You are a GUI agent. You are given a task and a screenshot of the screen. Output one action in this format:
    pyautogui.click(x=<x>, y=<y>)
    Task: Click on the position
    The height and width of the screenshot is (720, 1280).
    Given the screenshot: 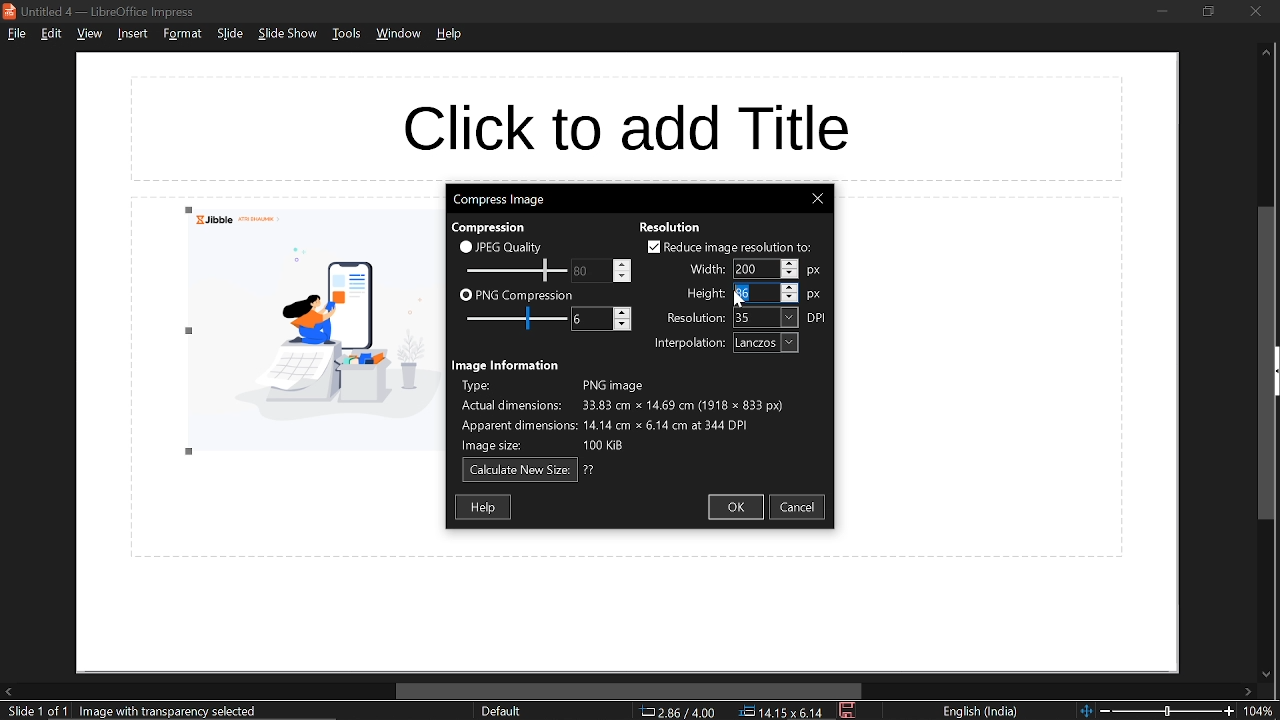 What is the action you would take?
    pyautogui.click(x=781, y=712)
    